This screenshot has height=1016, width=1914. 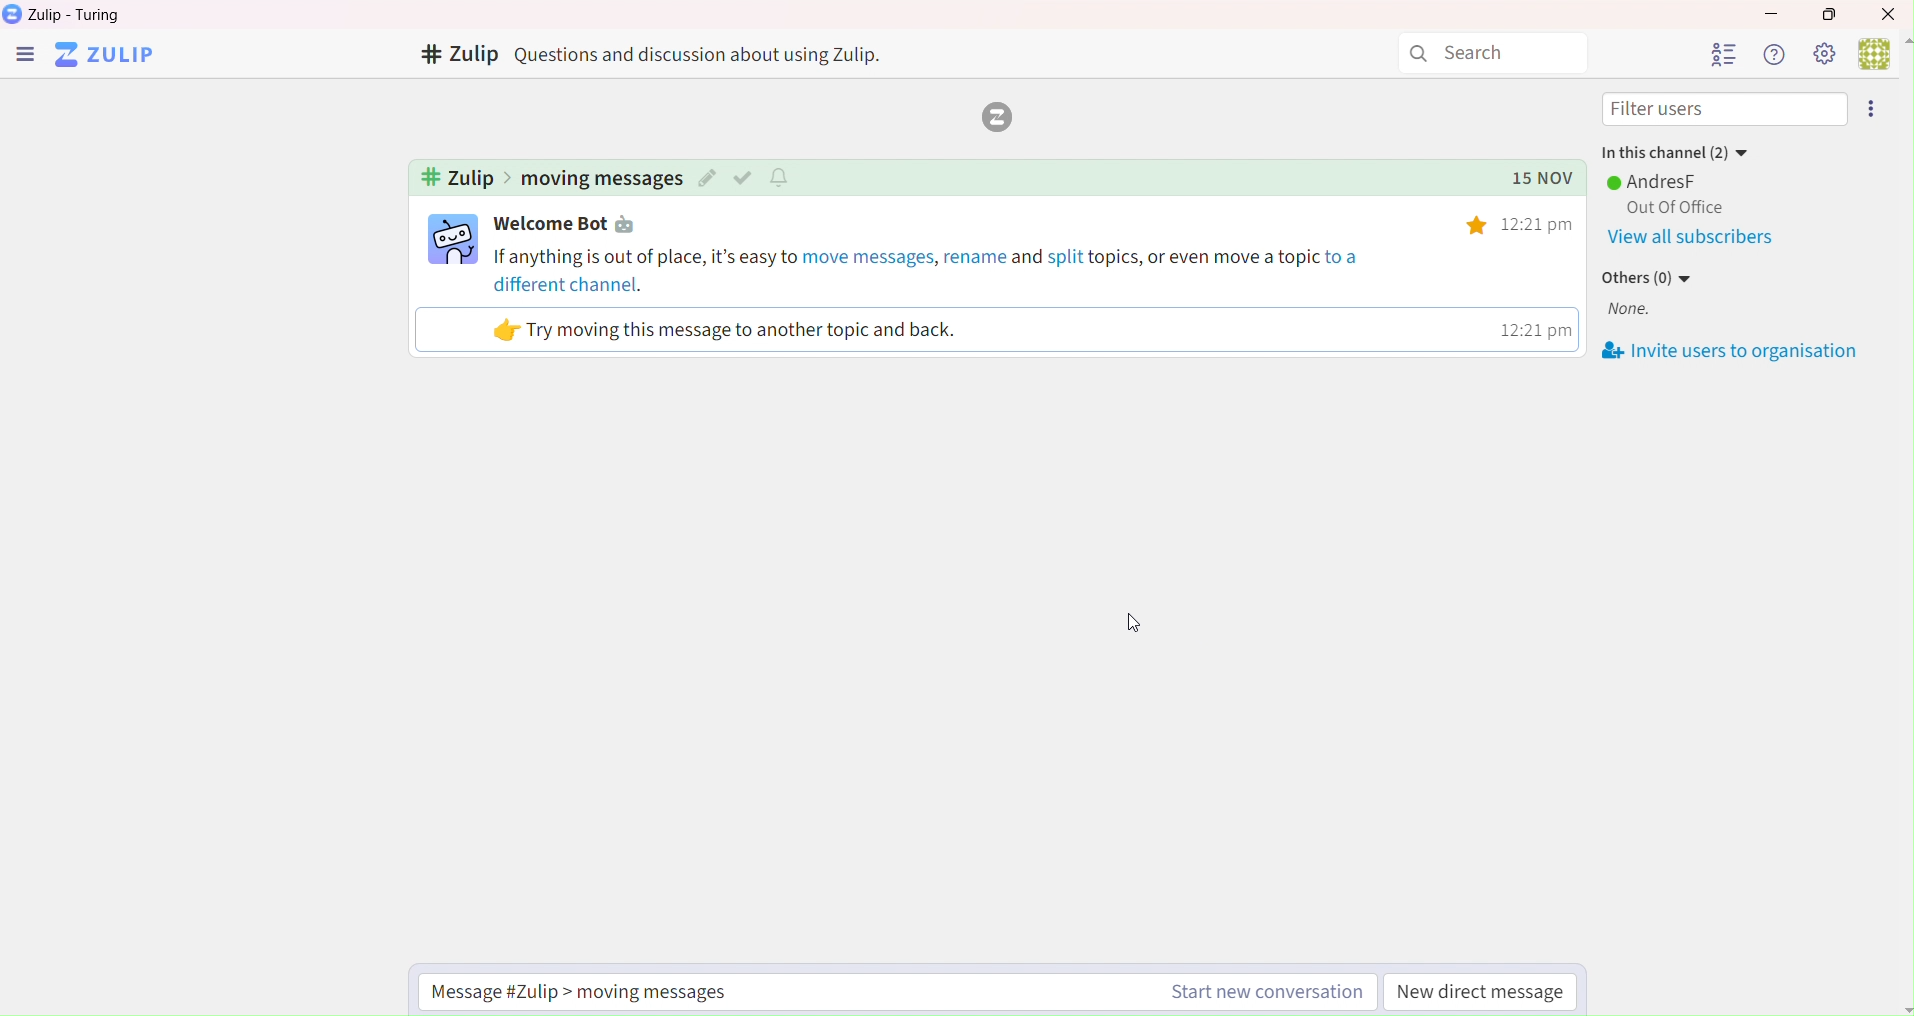 I want to click on Info, so click(x=1772, y=54).